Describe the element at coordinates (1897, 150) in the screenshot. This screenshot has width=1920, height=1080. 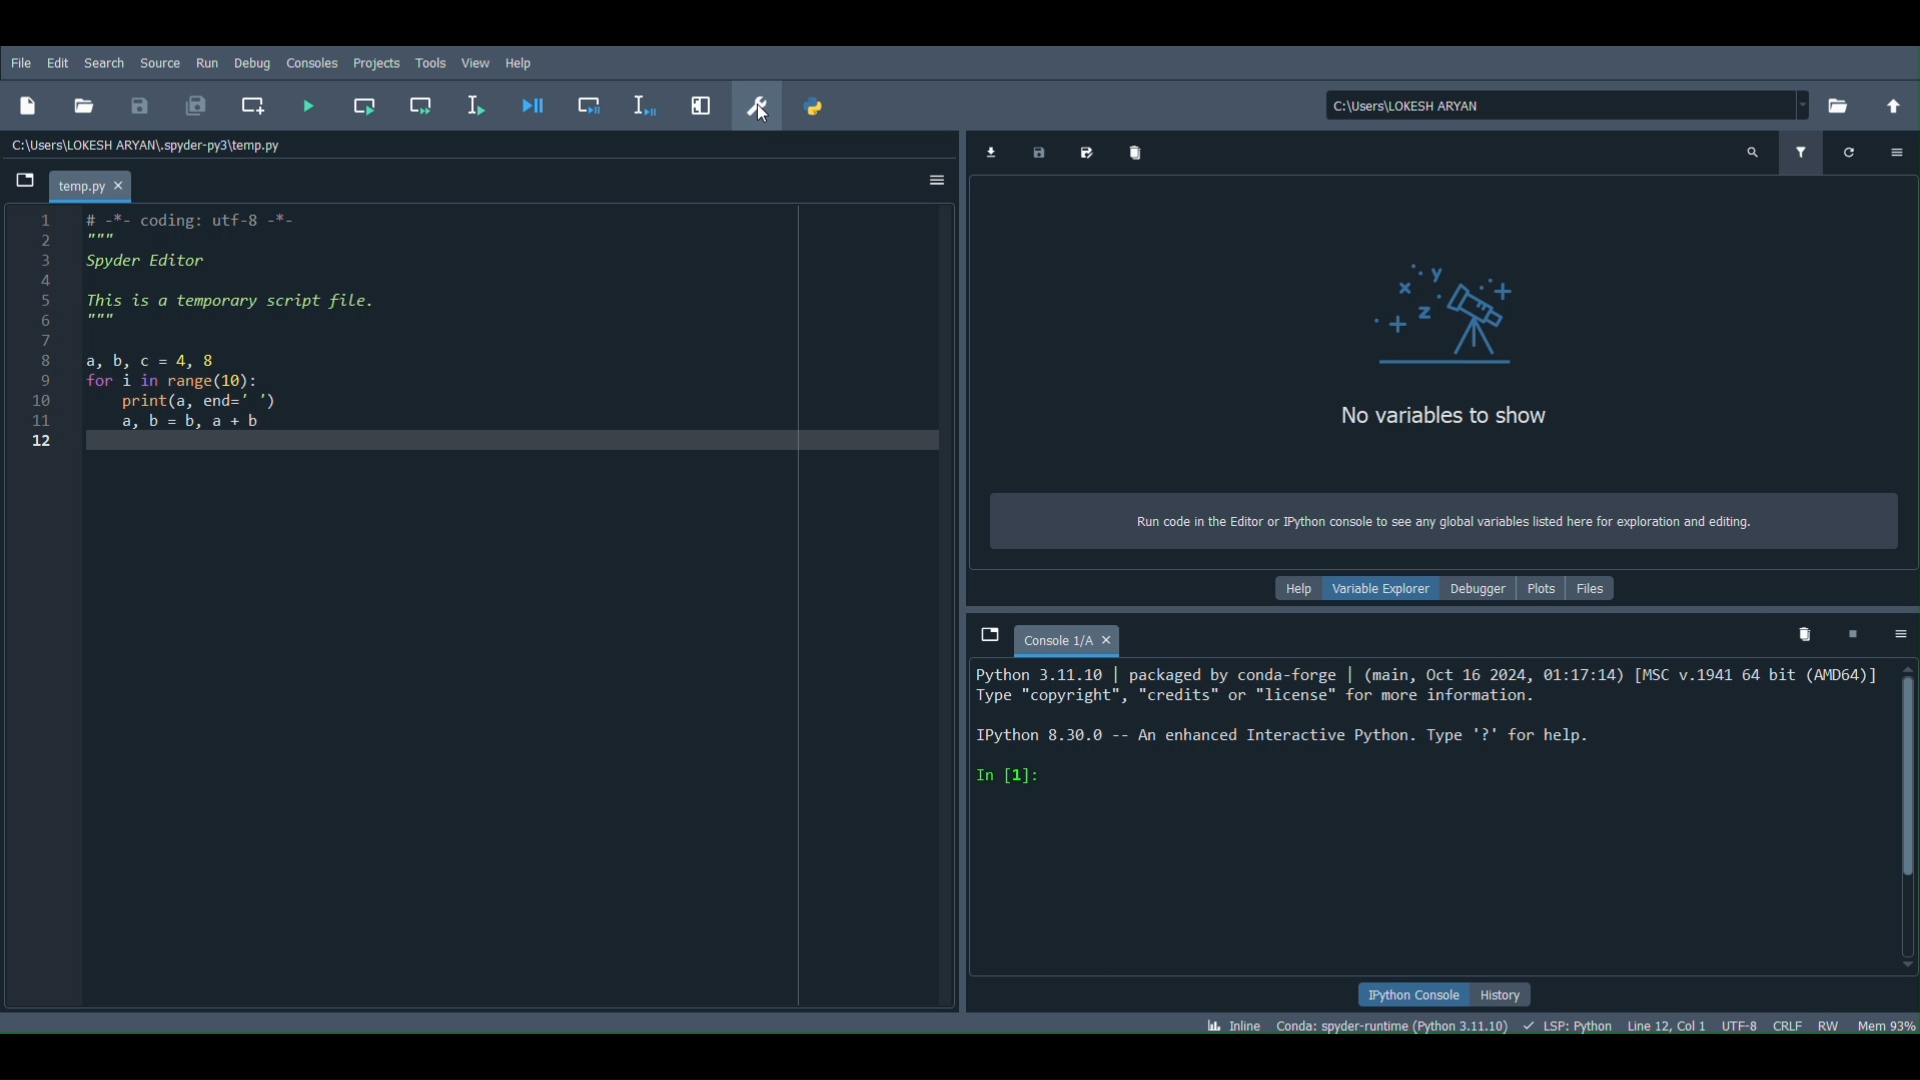
I see `Options` at that location.